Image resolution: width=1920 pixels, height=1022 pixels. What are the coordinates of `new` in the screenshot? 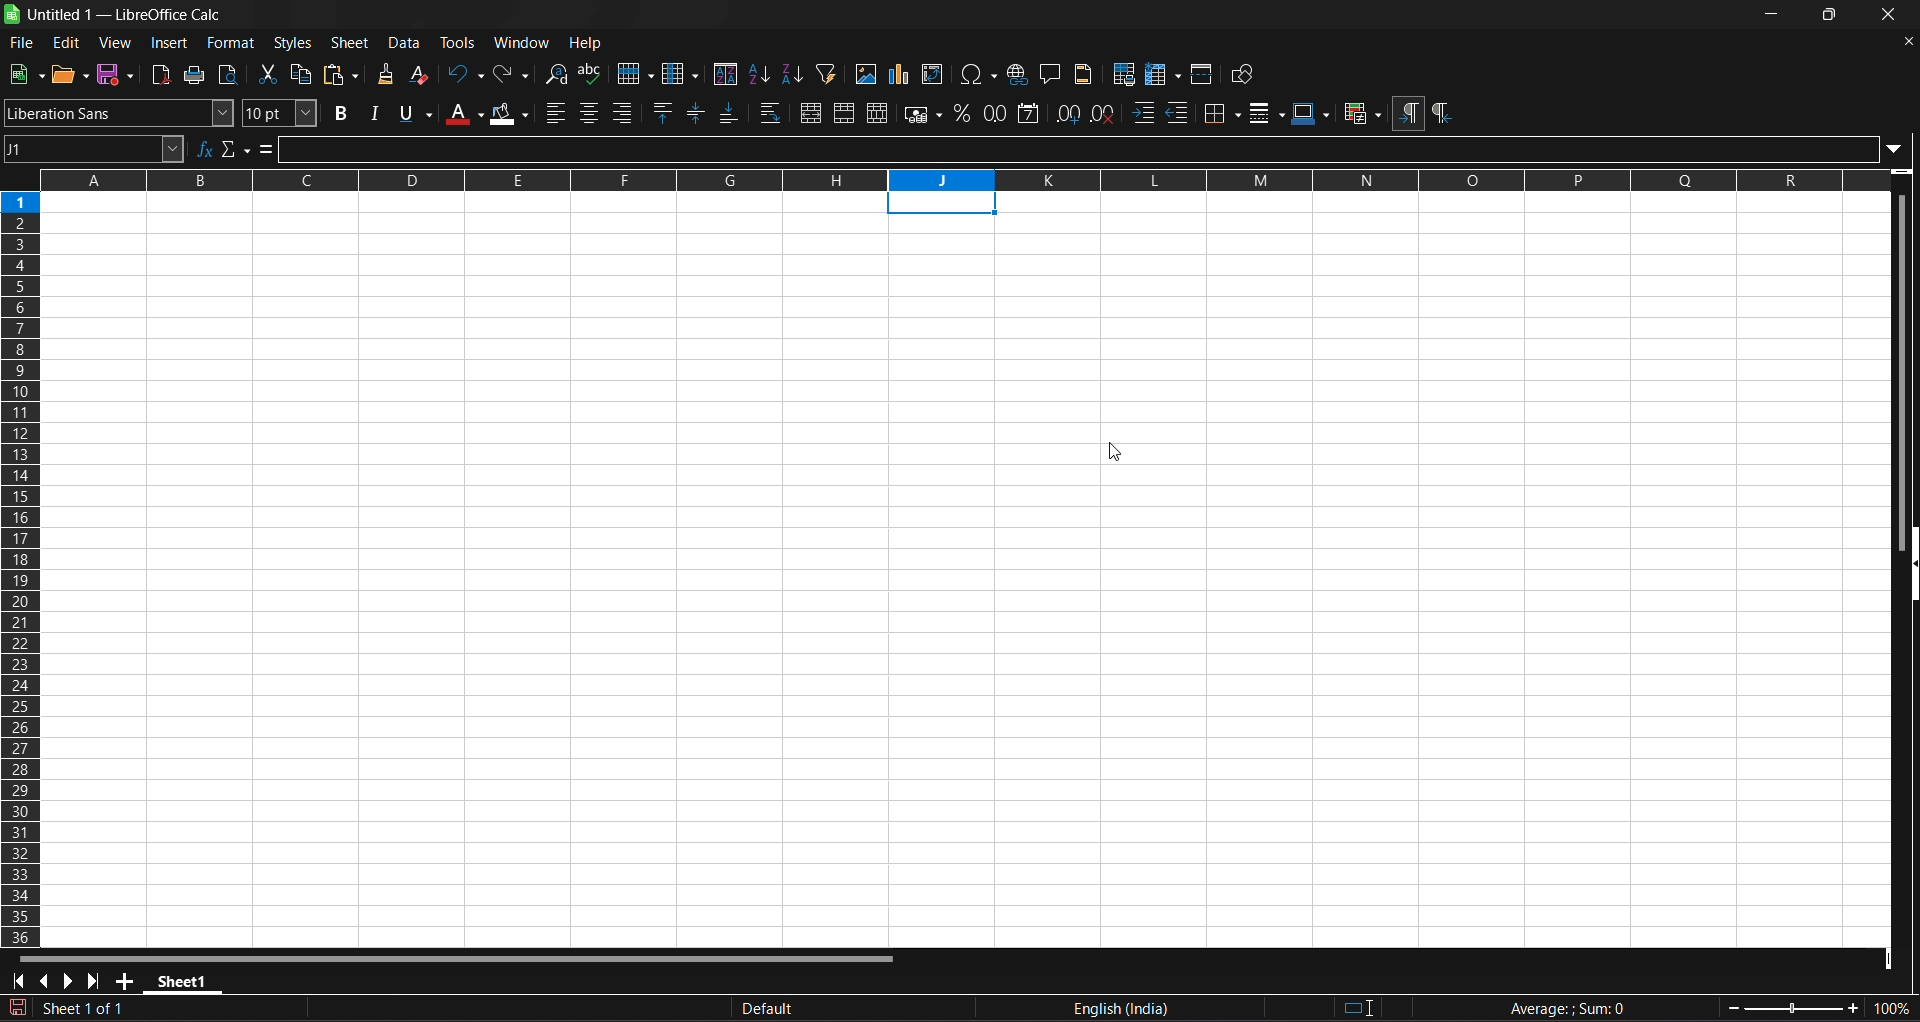 It's located at (27, 73).